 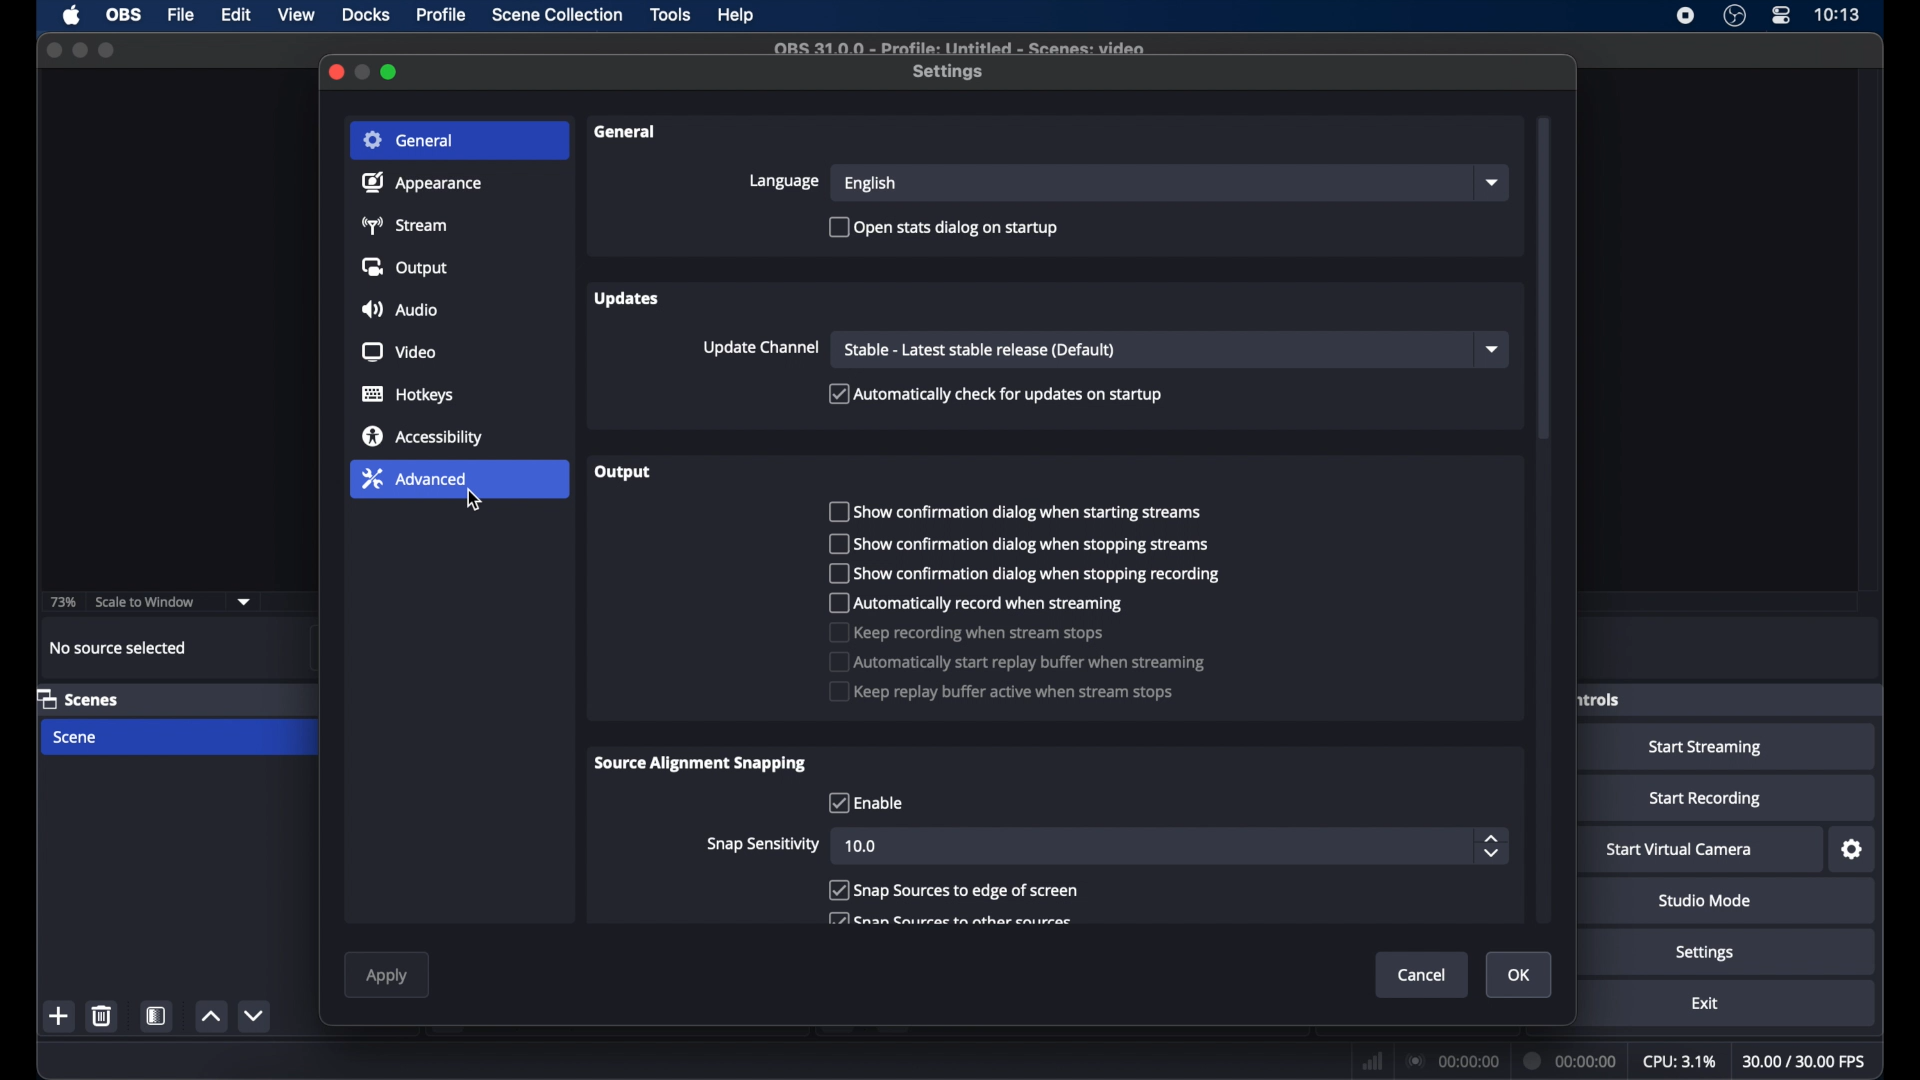 I want to click on english, so click(x=871, y=184).